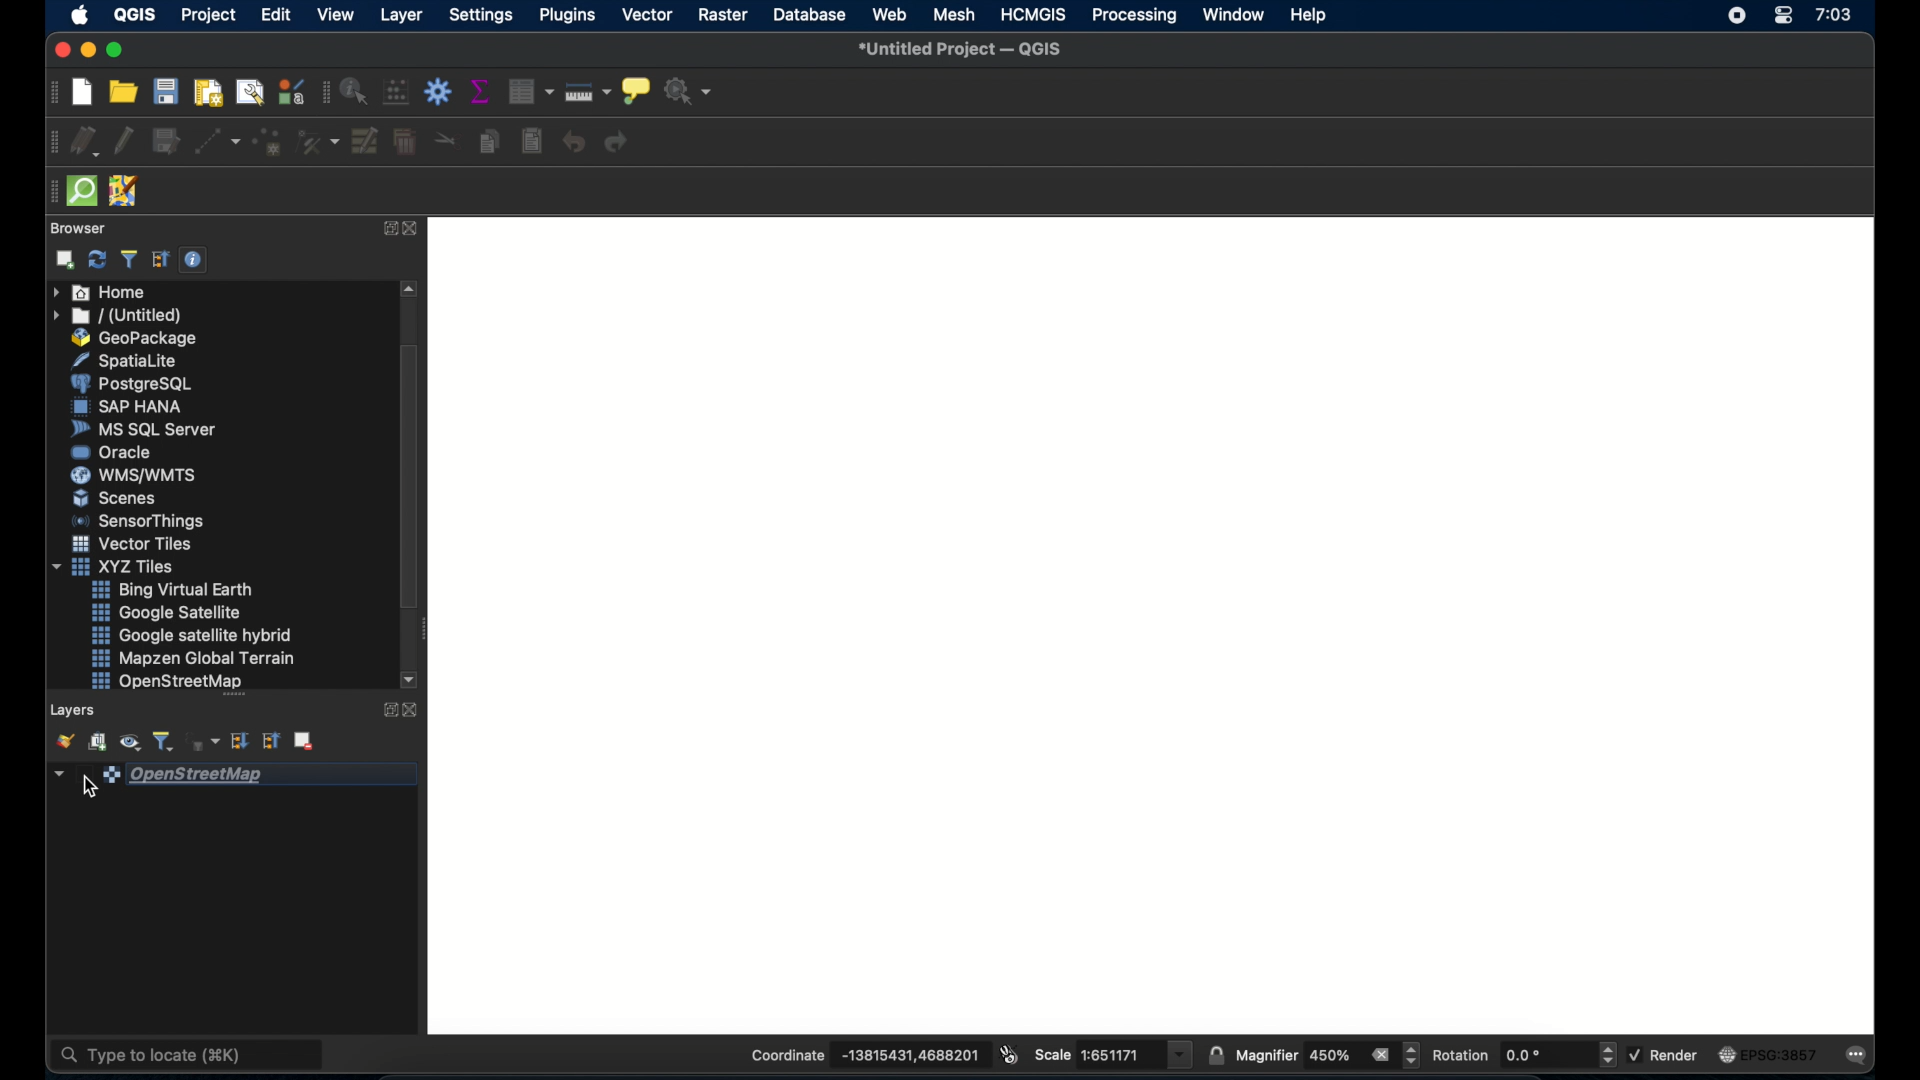  Describe the element at coordinates (1309, 17) in the screenshot. I see `help` at that location.